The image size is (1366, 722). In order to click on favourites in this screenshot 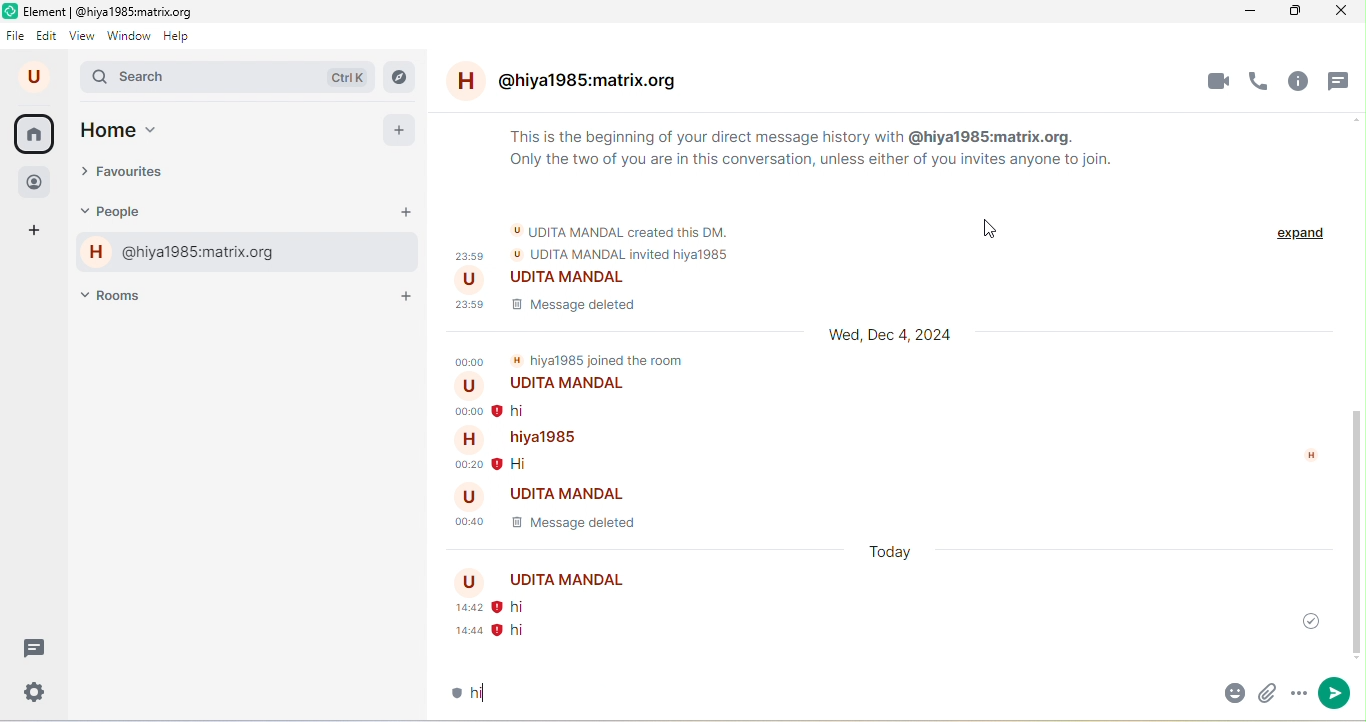, I will do `click(140, 174)`.